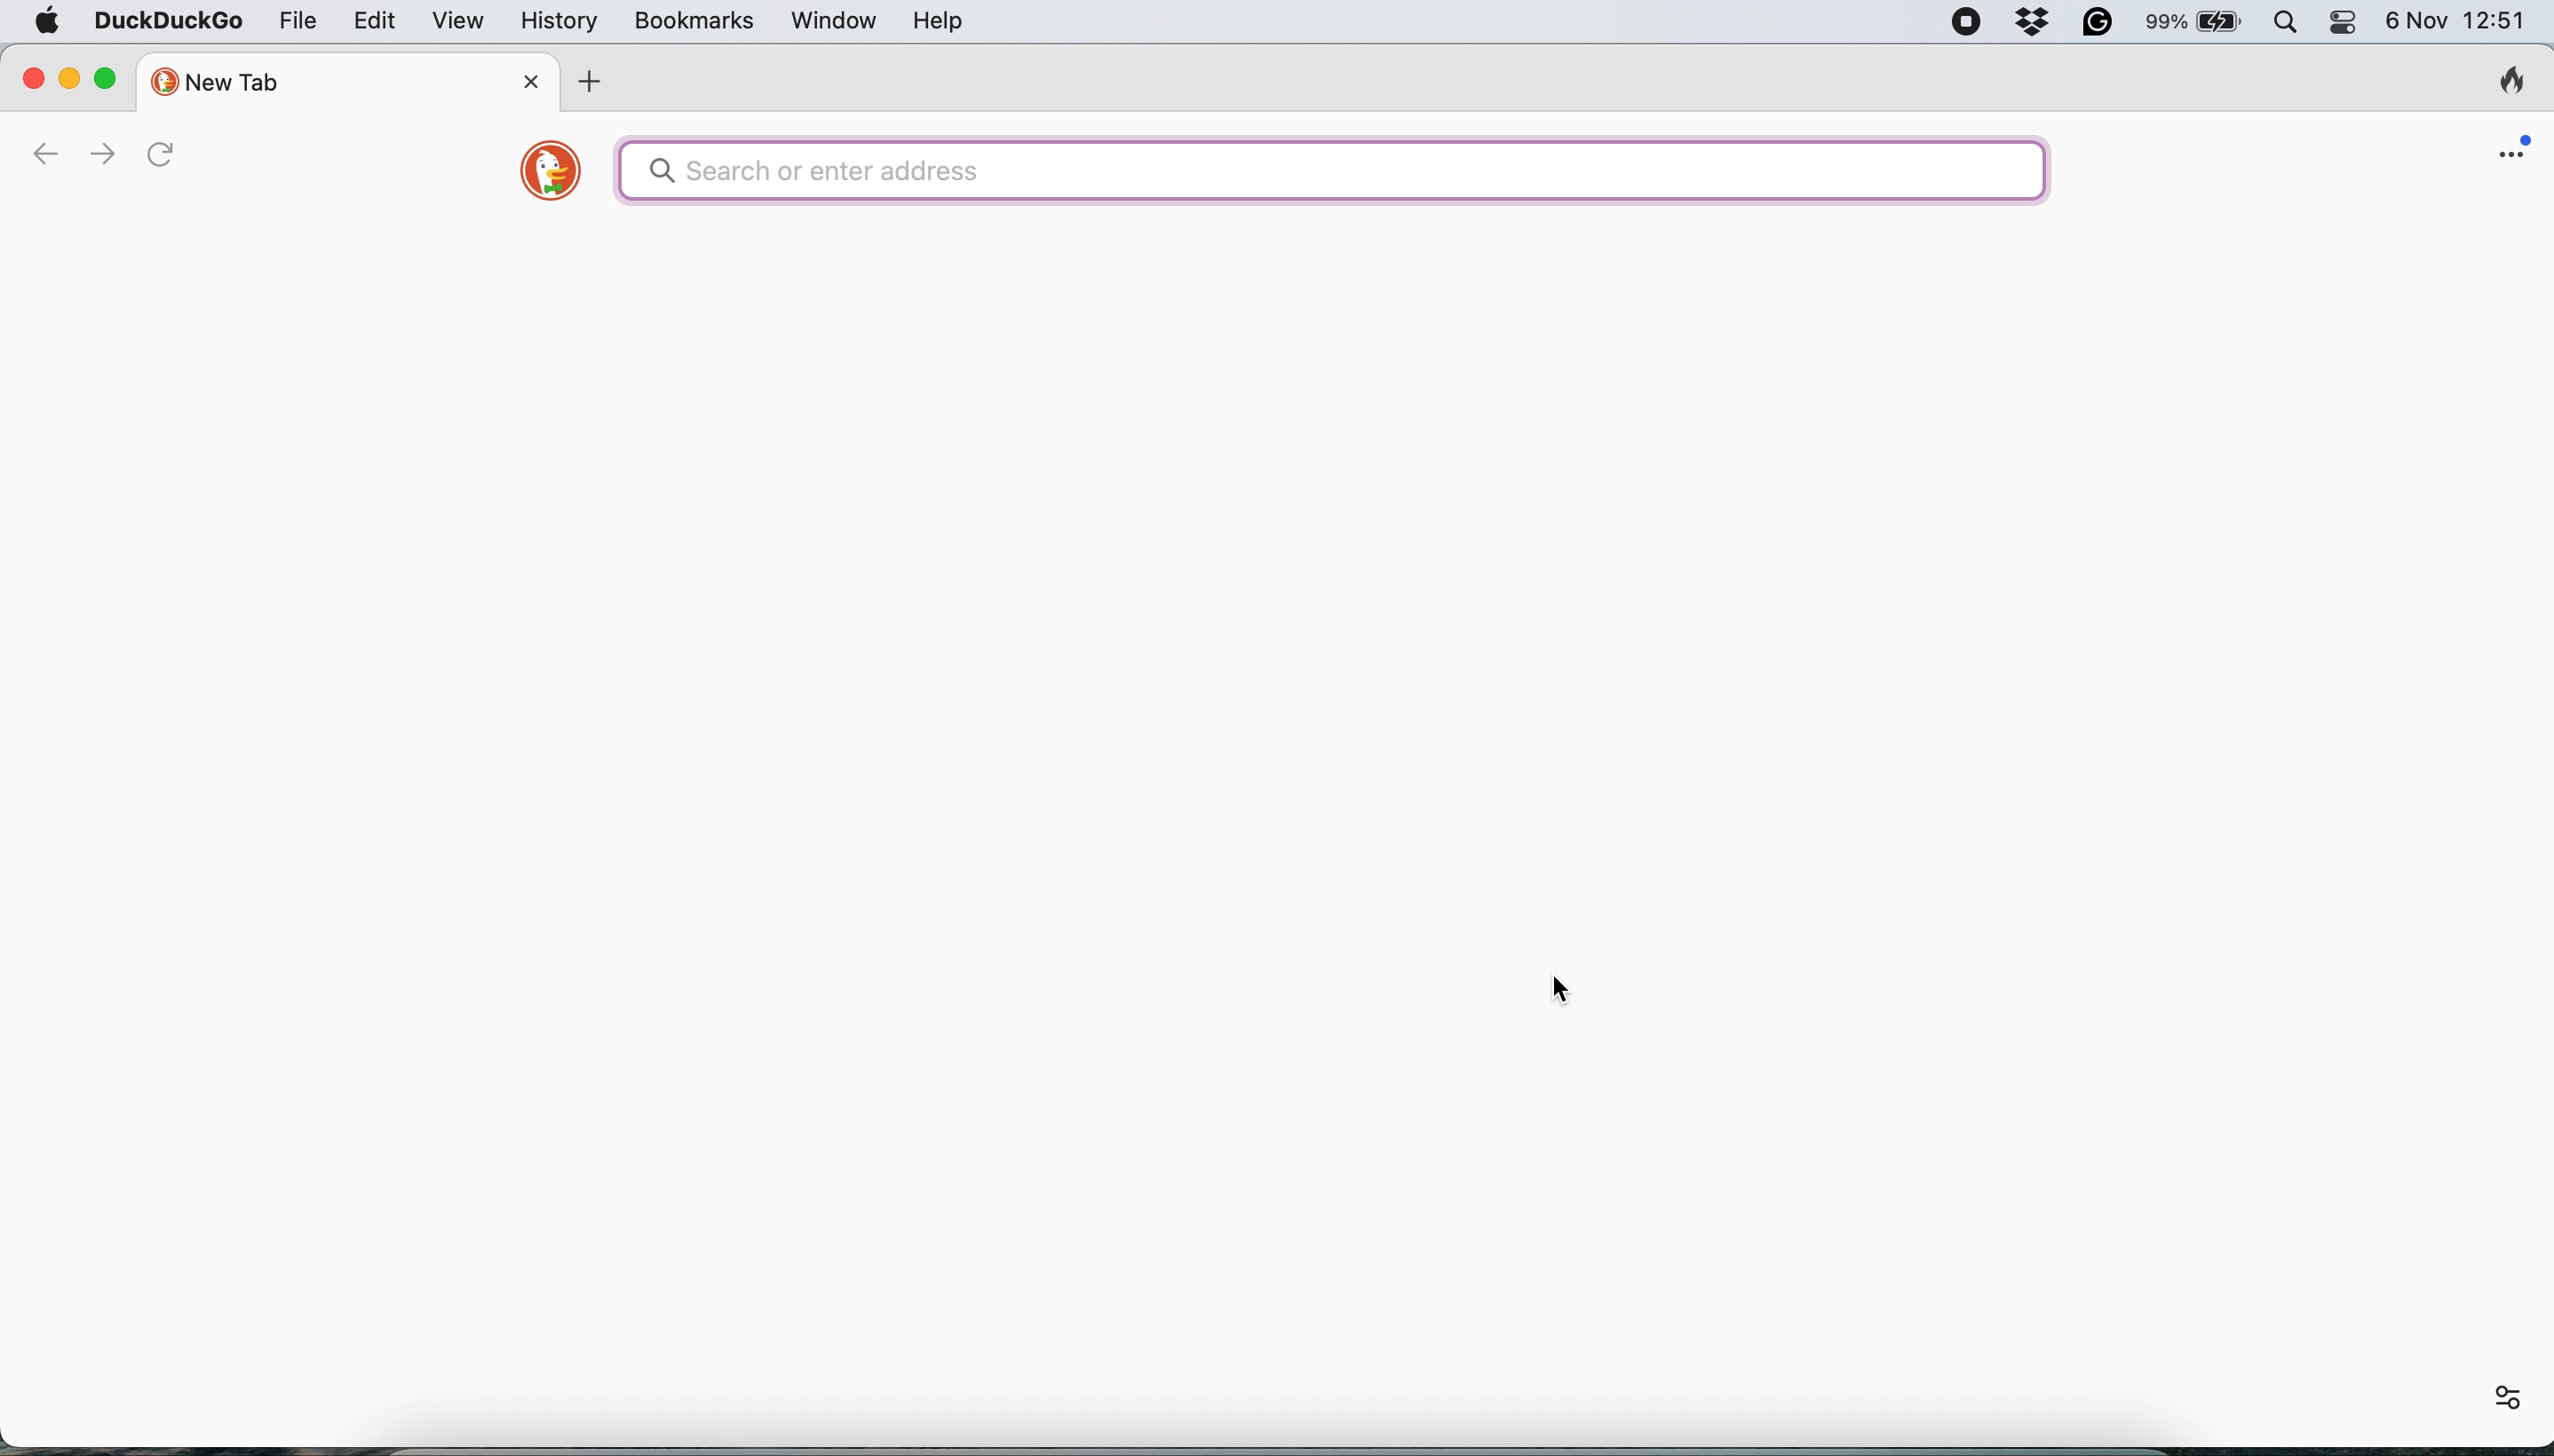  What do you see at coordinates (372, 26) in the screenshot?
I see `edit` at bounding box center [372, 26].